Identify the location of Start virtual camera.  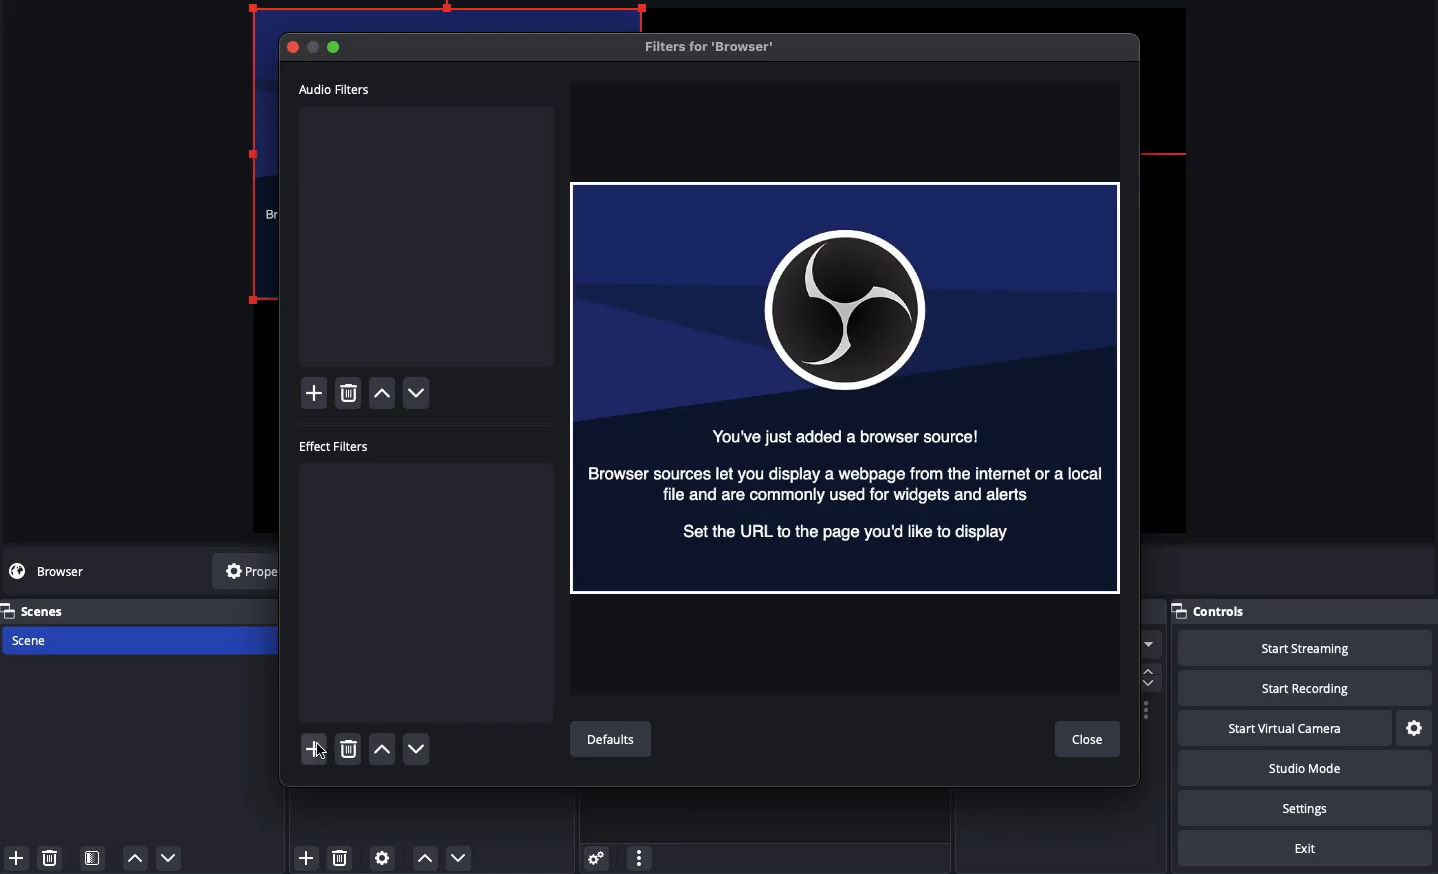
(1282, 729).